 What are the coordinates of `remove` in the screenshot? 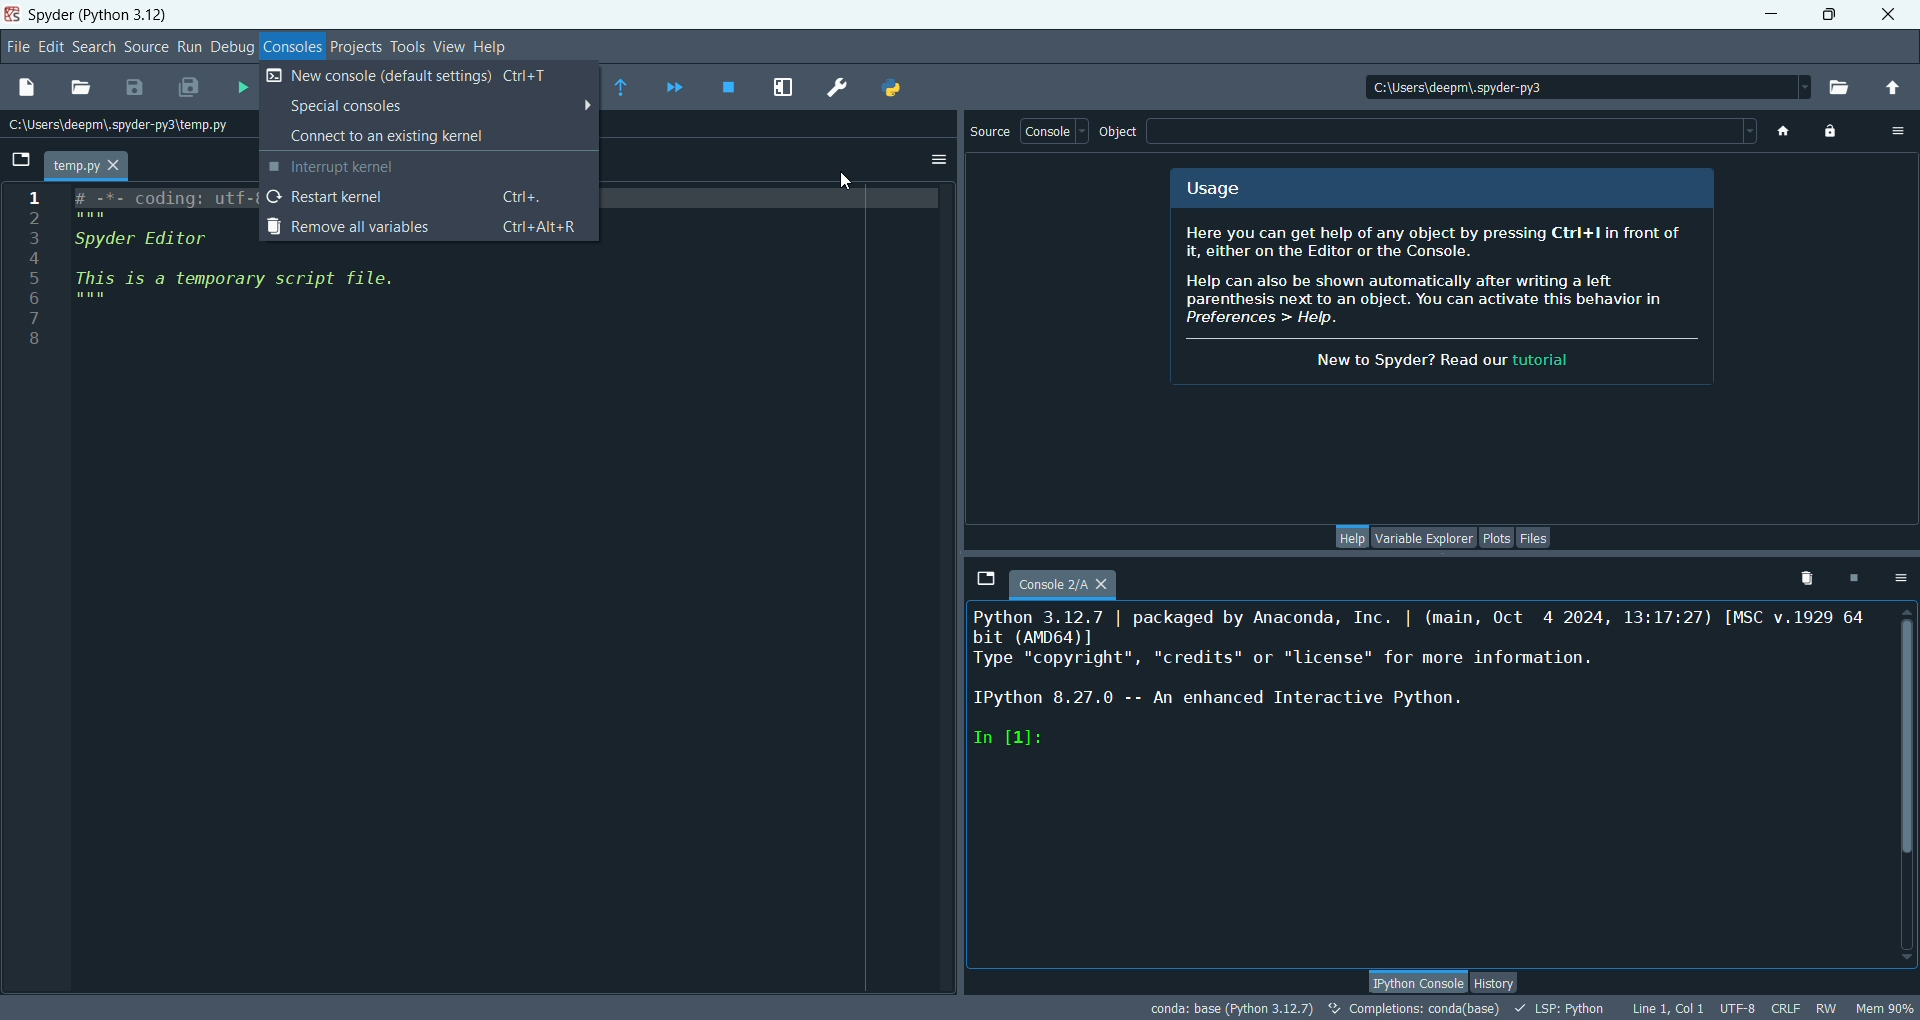 It's located at (1803, 579).